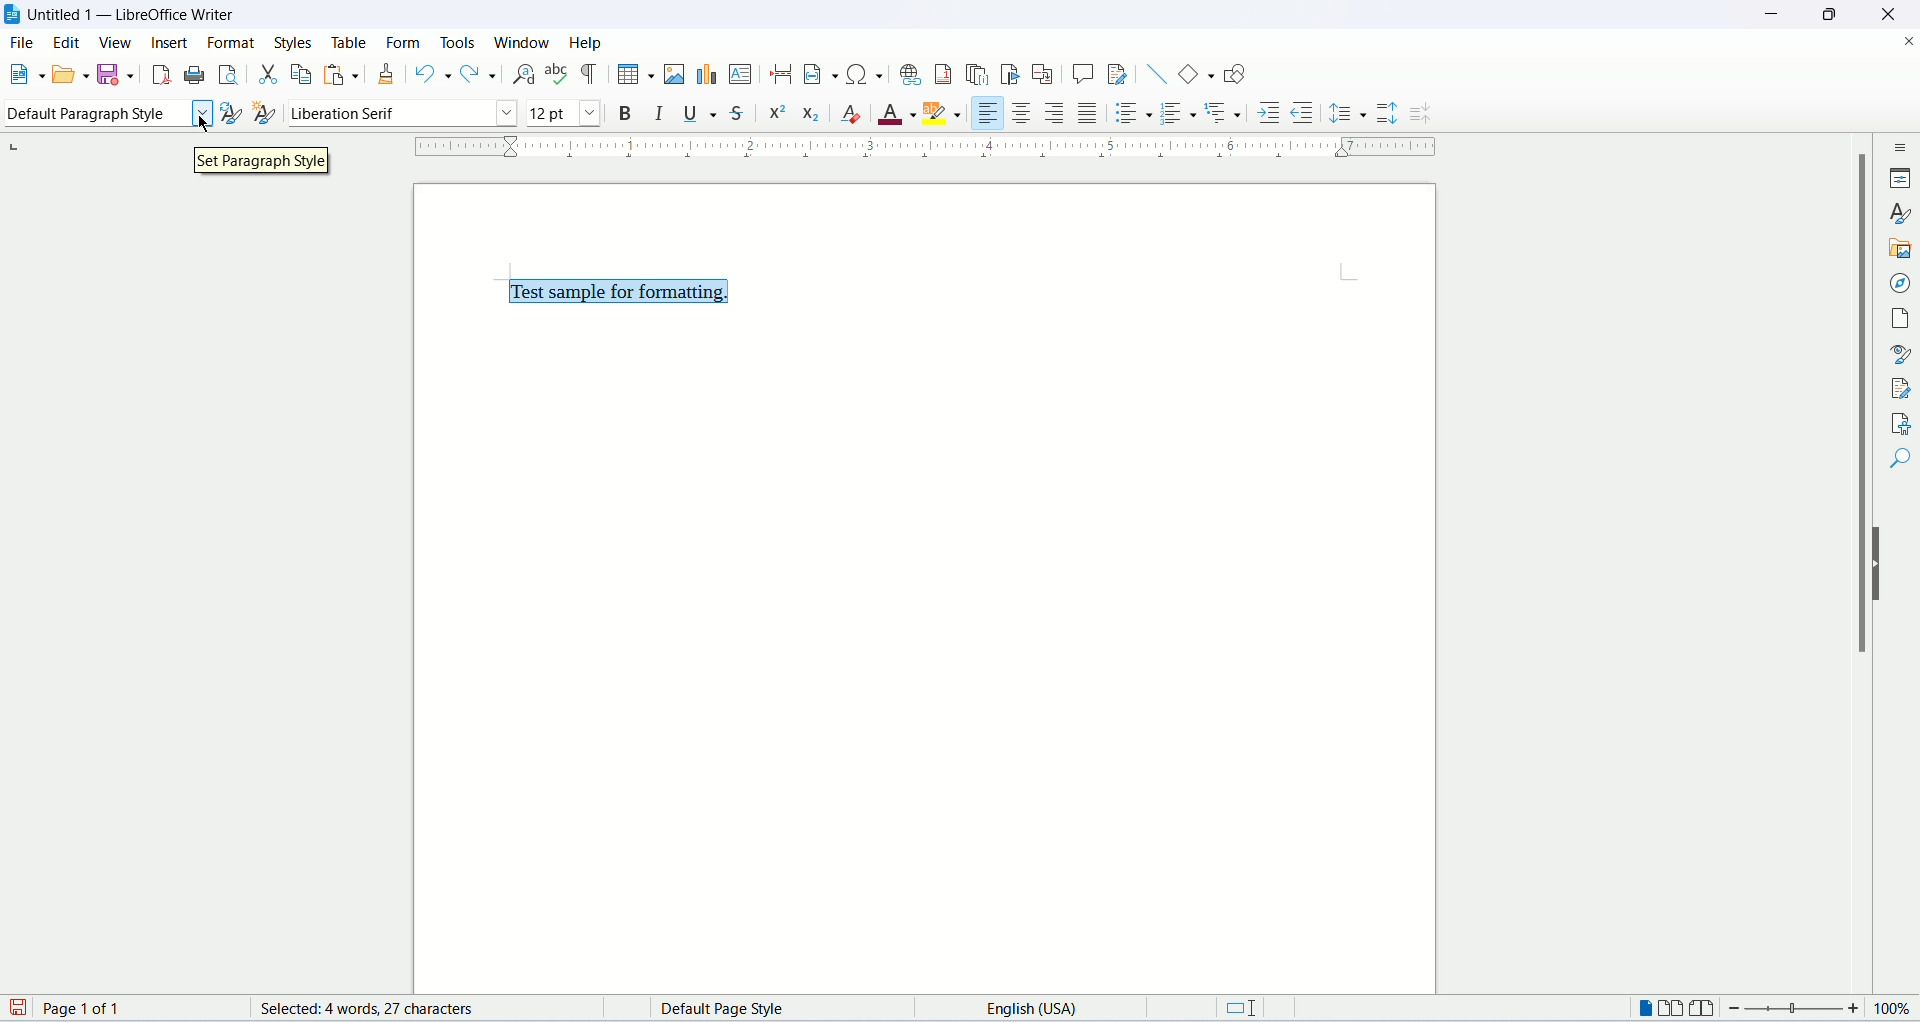  Describe the element at coordinates (117, 42) in the screenshot. I see `view` at that location.